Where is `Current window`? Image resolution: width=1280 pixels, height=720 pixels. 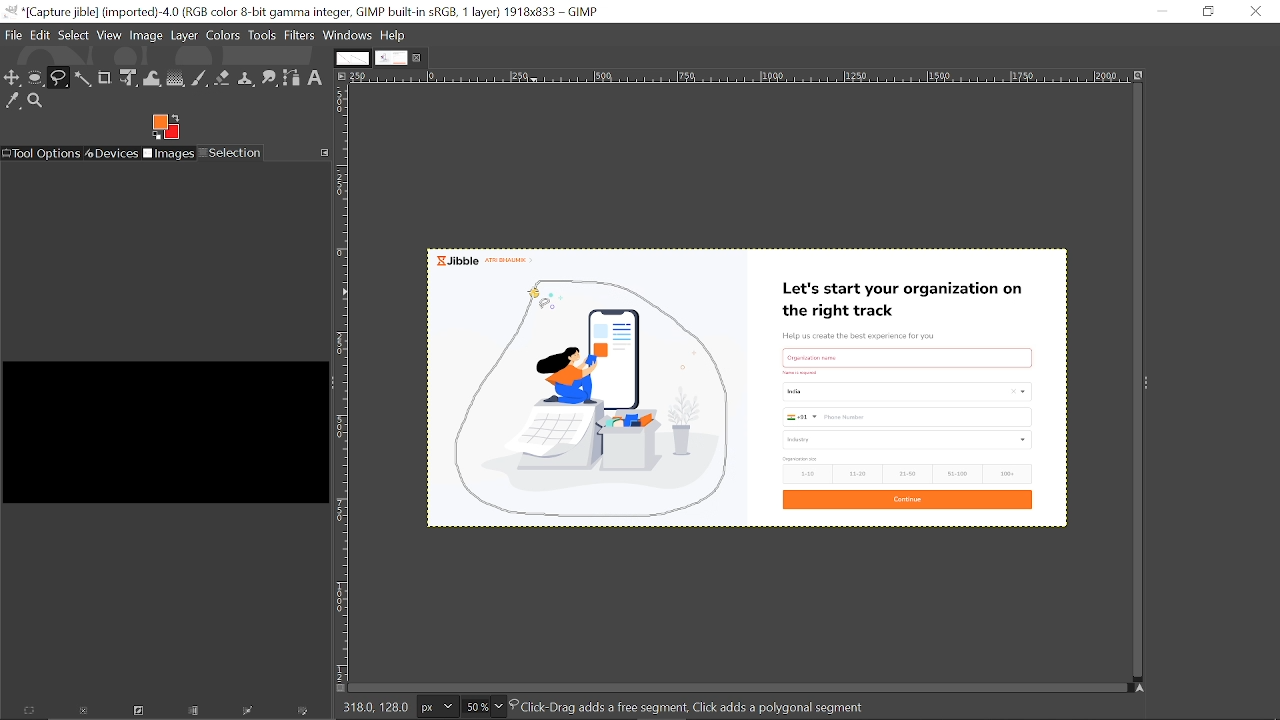 Current window is located at coordinates (302, 12).